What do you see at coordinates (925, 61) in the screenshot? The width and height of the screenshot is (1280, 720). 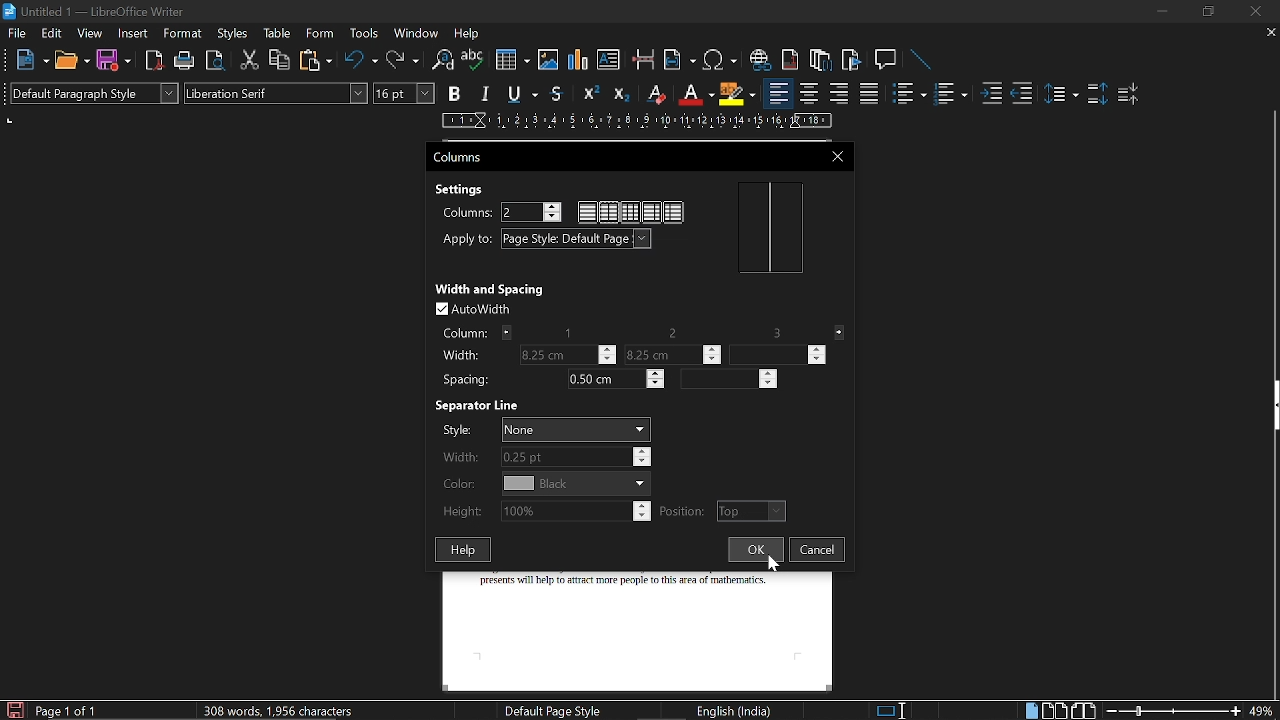 I see `Line` at bounding box center [925, 61].